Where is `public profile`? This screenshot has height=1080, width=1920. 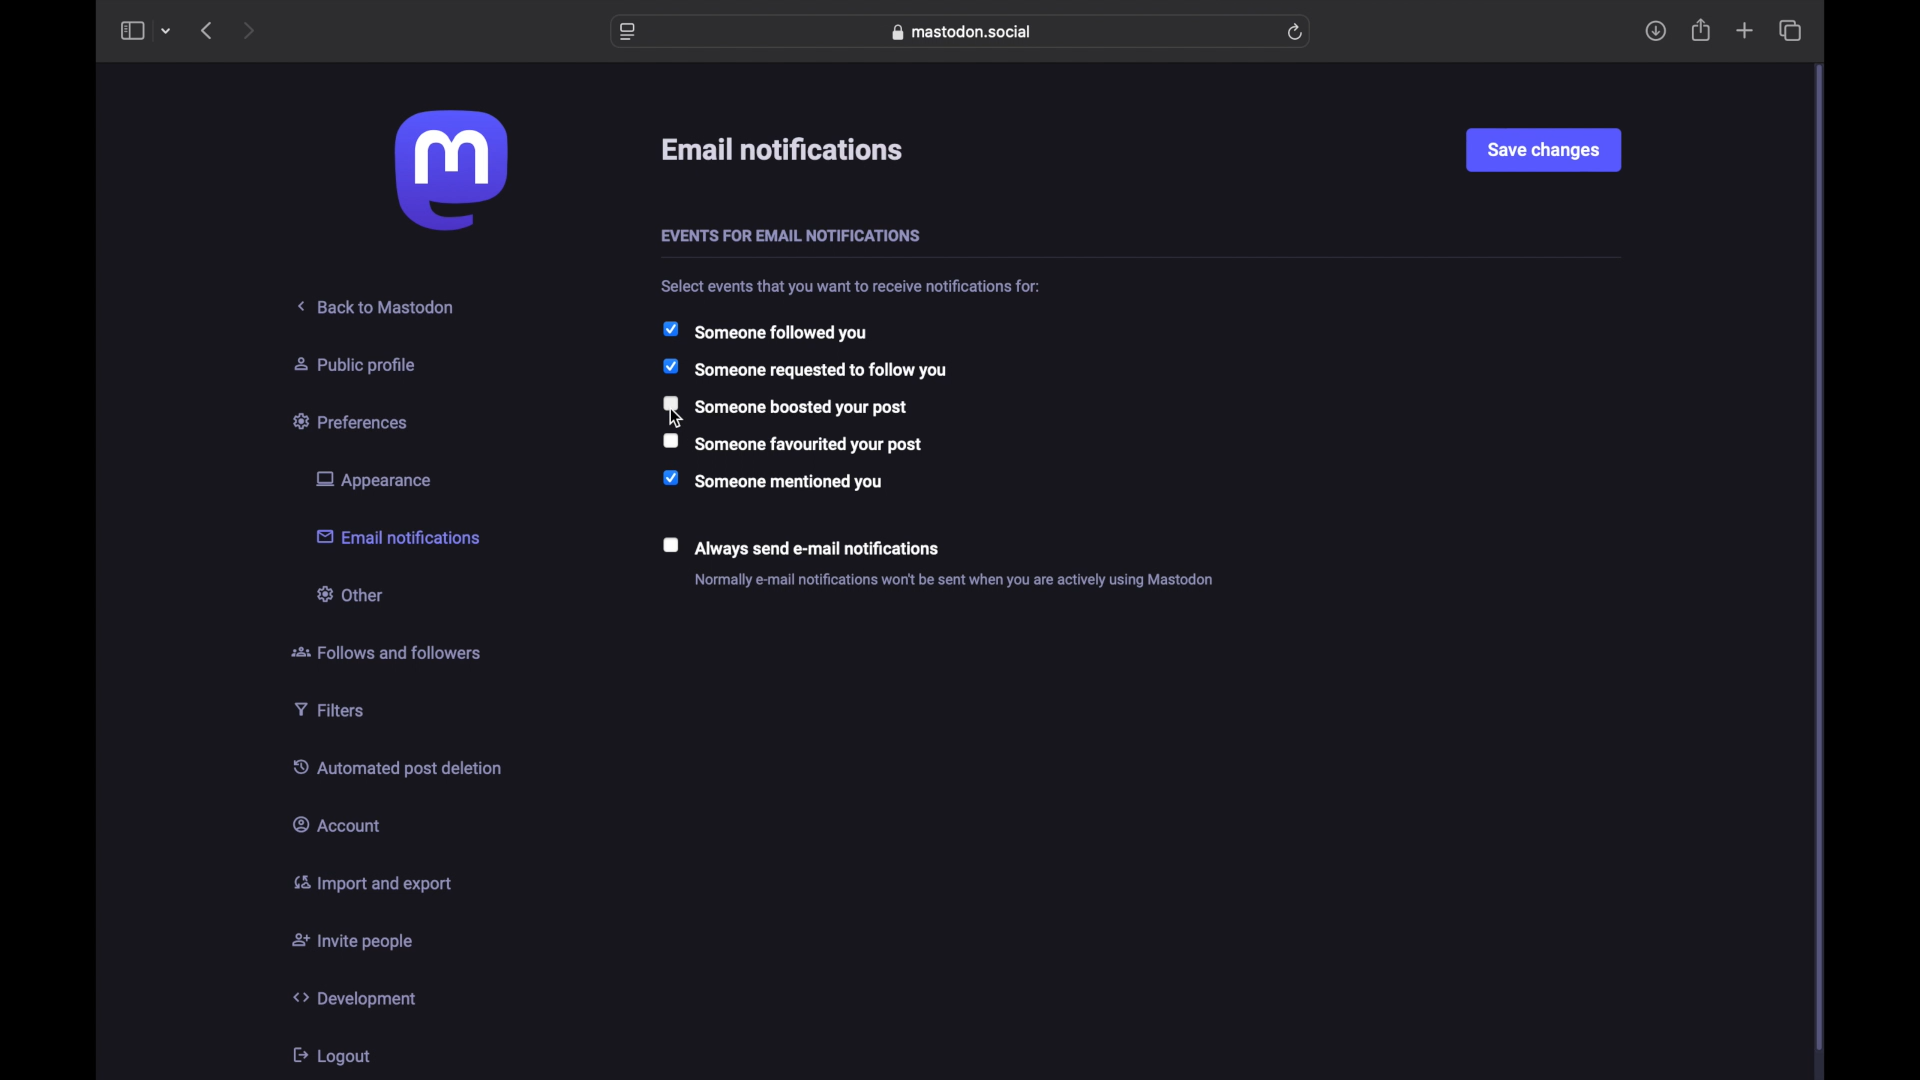 public profile is located at coordinates (355, 364).